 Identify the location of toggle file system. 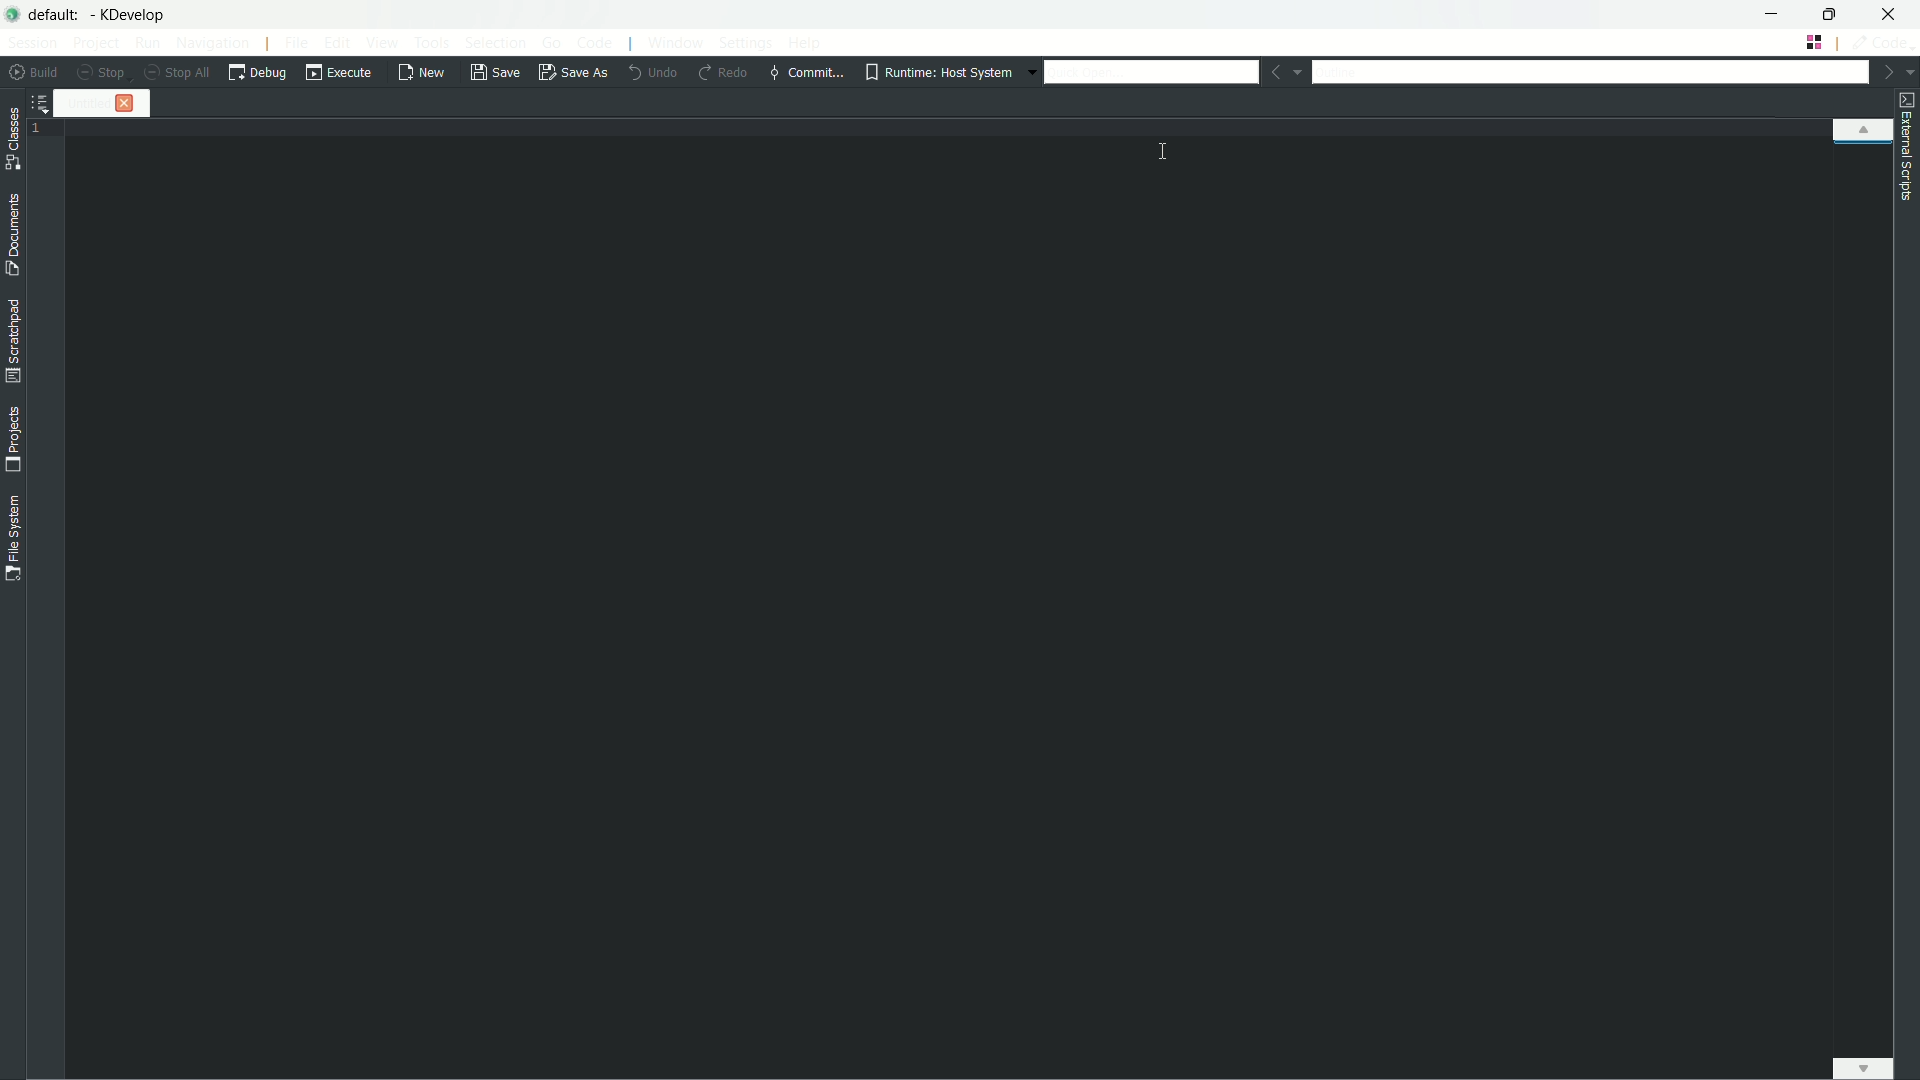
(12, 538).